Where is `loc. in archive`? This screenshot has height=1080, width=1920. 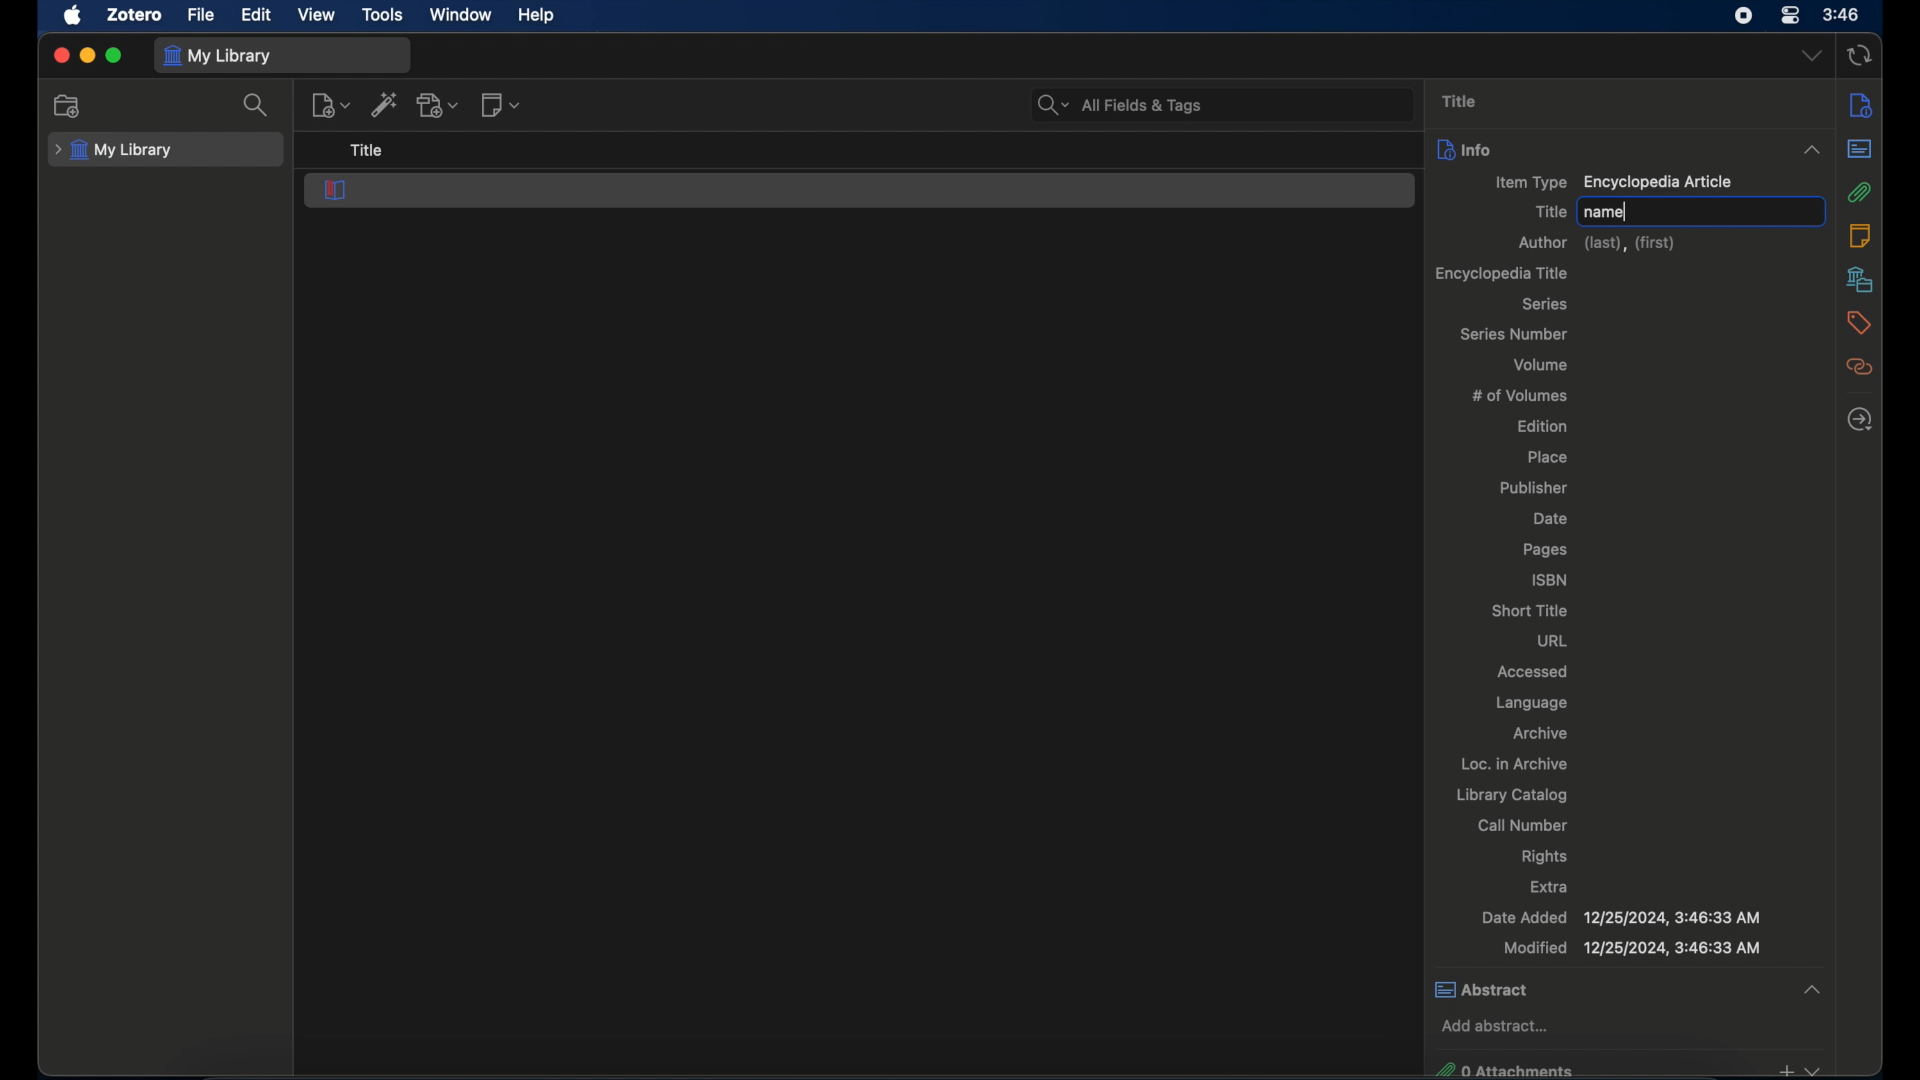
loc. in archive is located at coordinates (1514, 764).